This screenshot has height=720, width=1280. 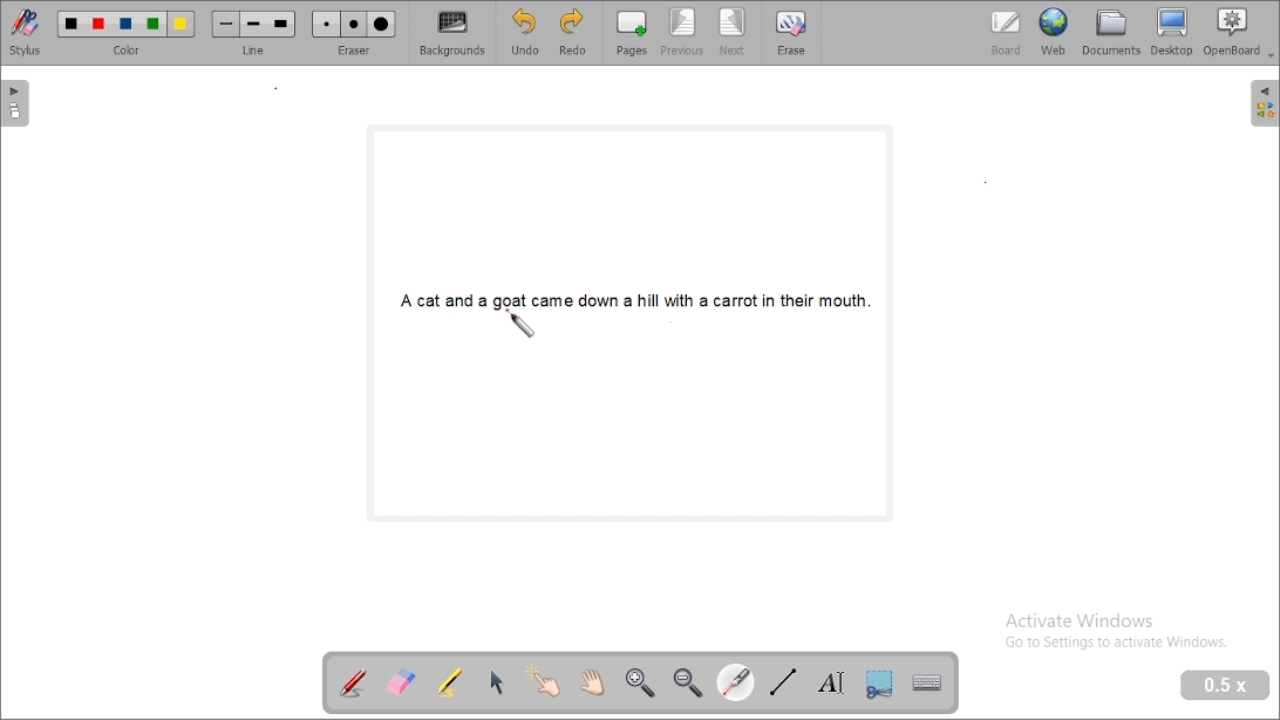 What do you see at coordinates (880, 683) in the screenshot?
I see `capture part of the screen` at bounding box center [880, 683].